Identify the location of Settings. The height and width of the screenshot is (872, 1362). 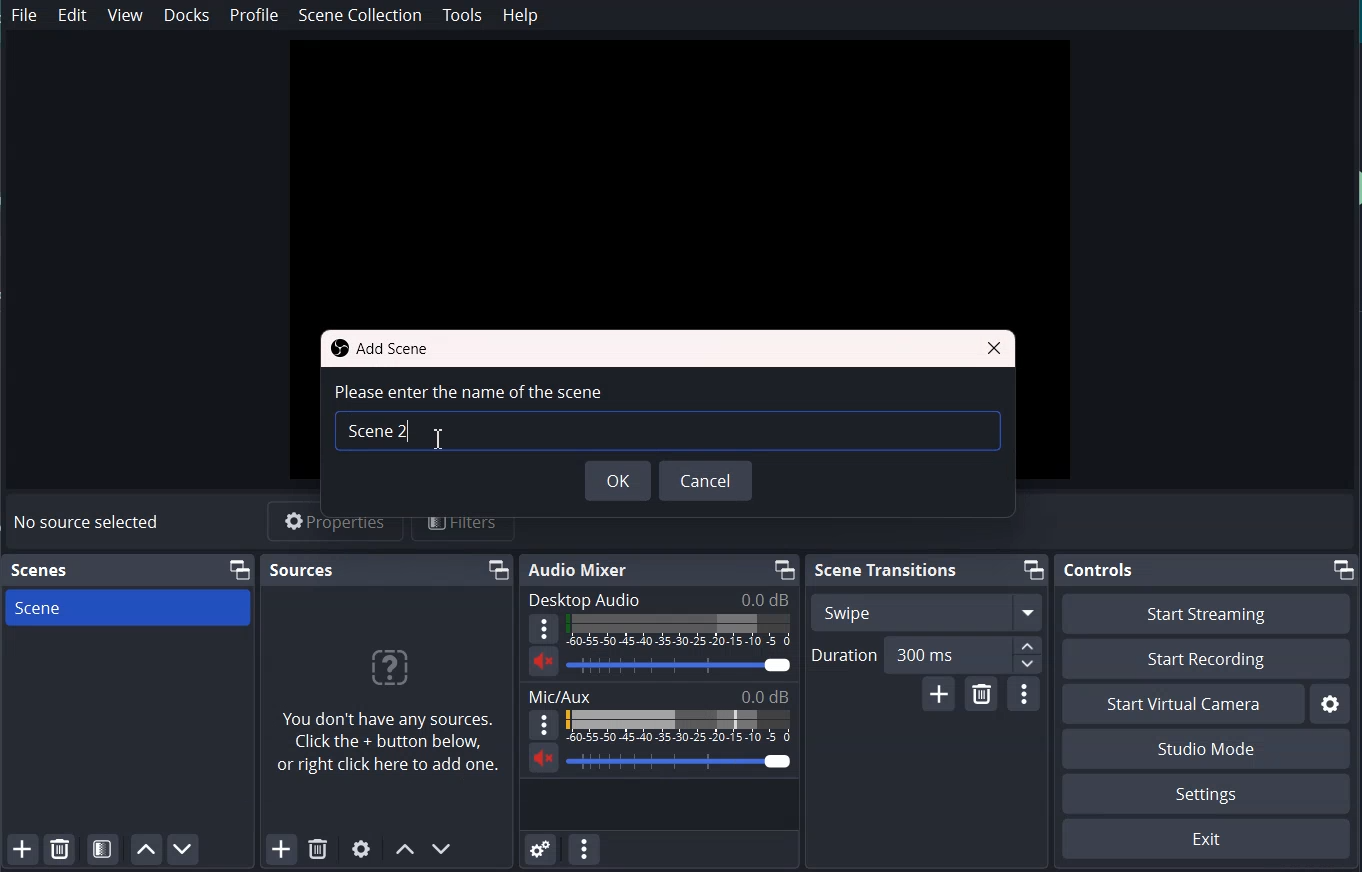
(1330, 703).